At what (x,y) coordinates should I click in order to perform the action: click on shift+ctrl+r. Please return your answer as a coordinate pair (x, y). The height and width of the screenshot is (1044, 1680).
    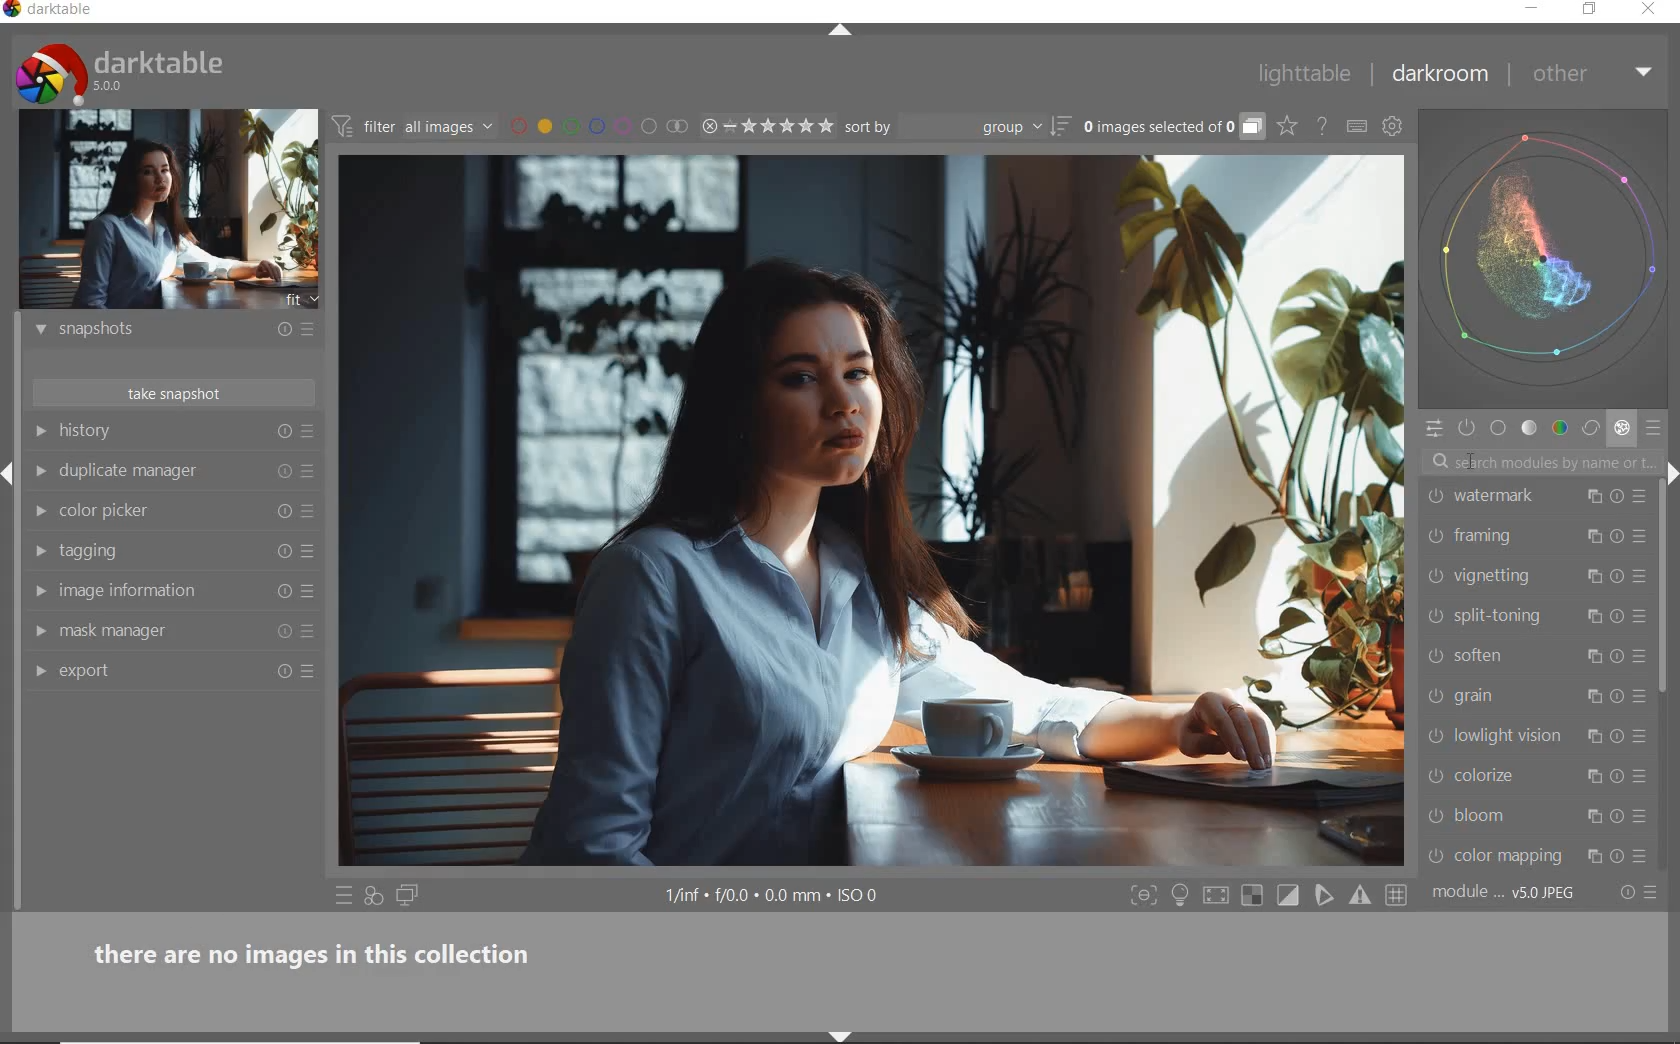
    Looking at the image, I should click on (1670, 471).